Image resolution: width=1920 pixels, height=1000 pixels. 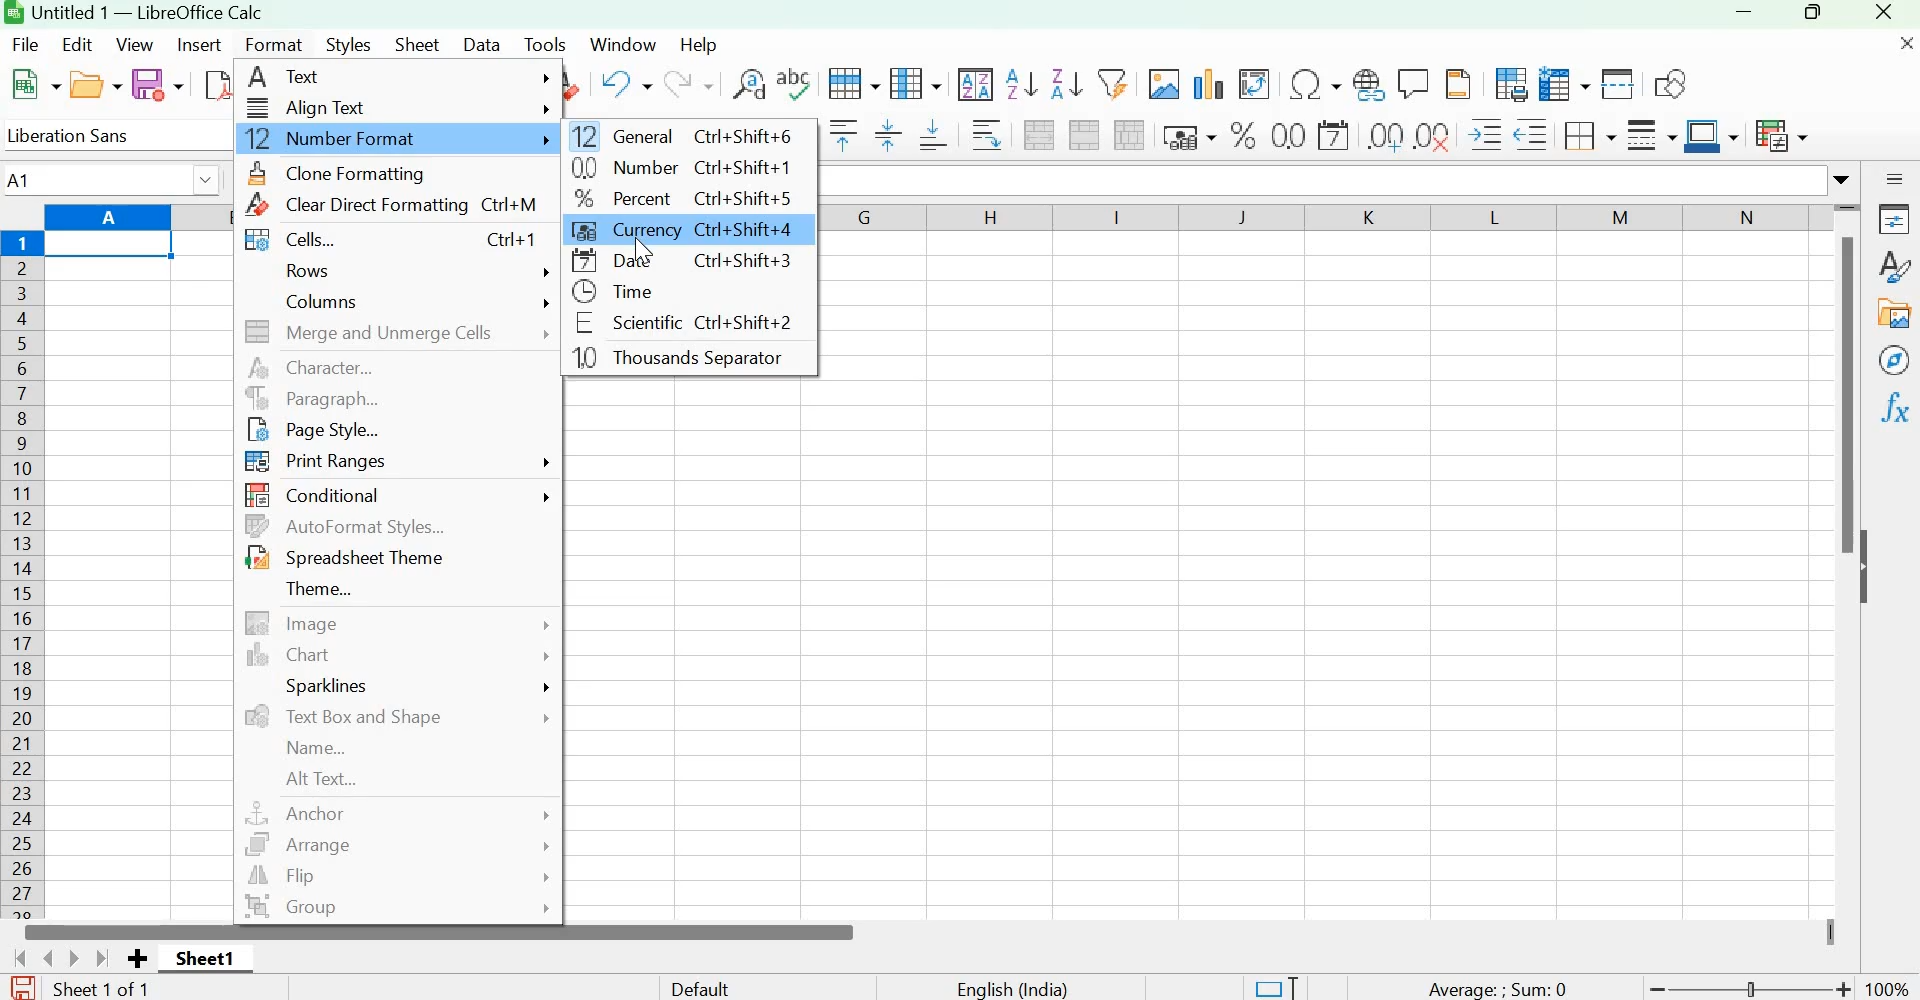 What do you see at coordinates (935, 139) in the screenshot?
I see `Align bottom` at bounding box center [935, 139].